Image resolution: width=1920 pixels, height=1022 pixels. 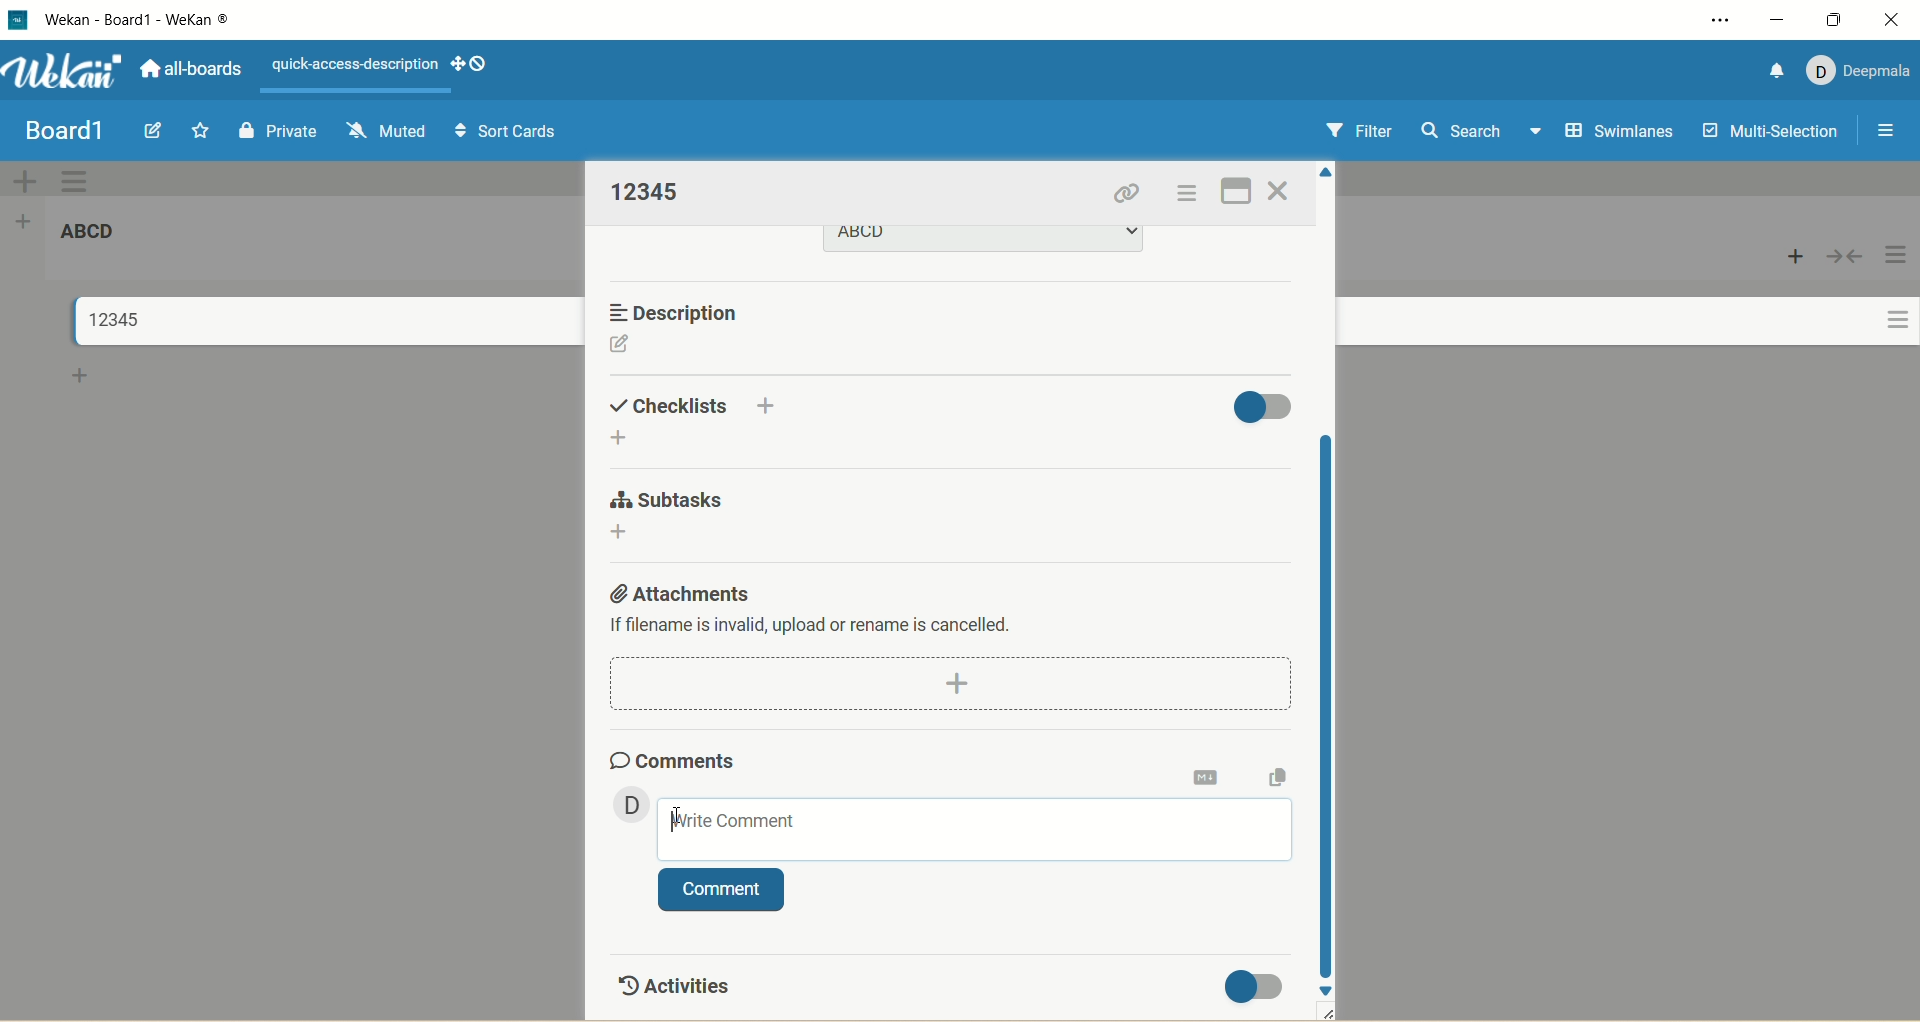 I want to click on click to scroll down, so click(x=1327, y=989).